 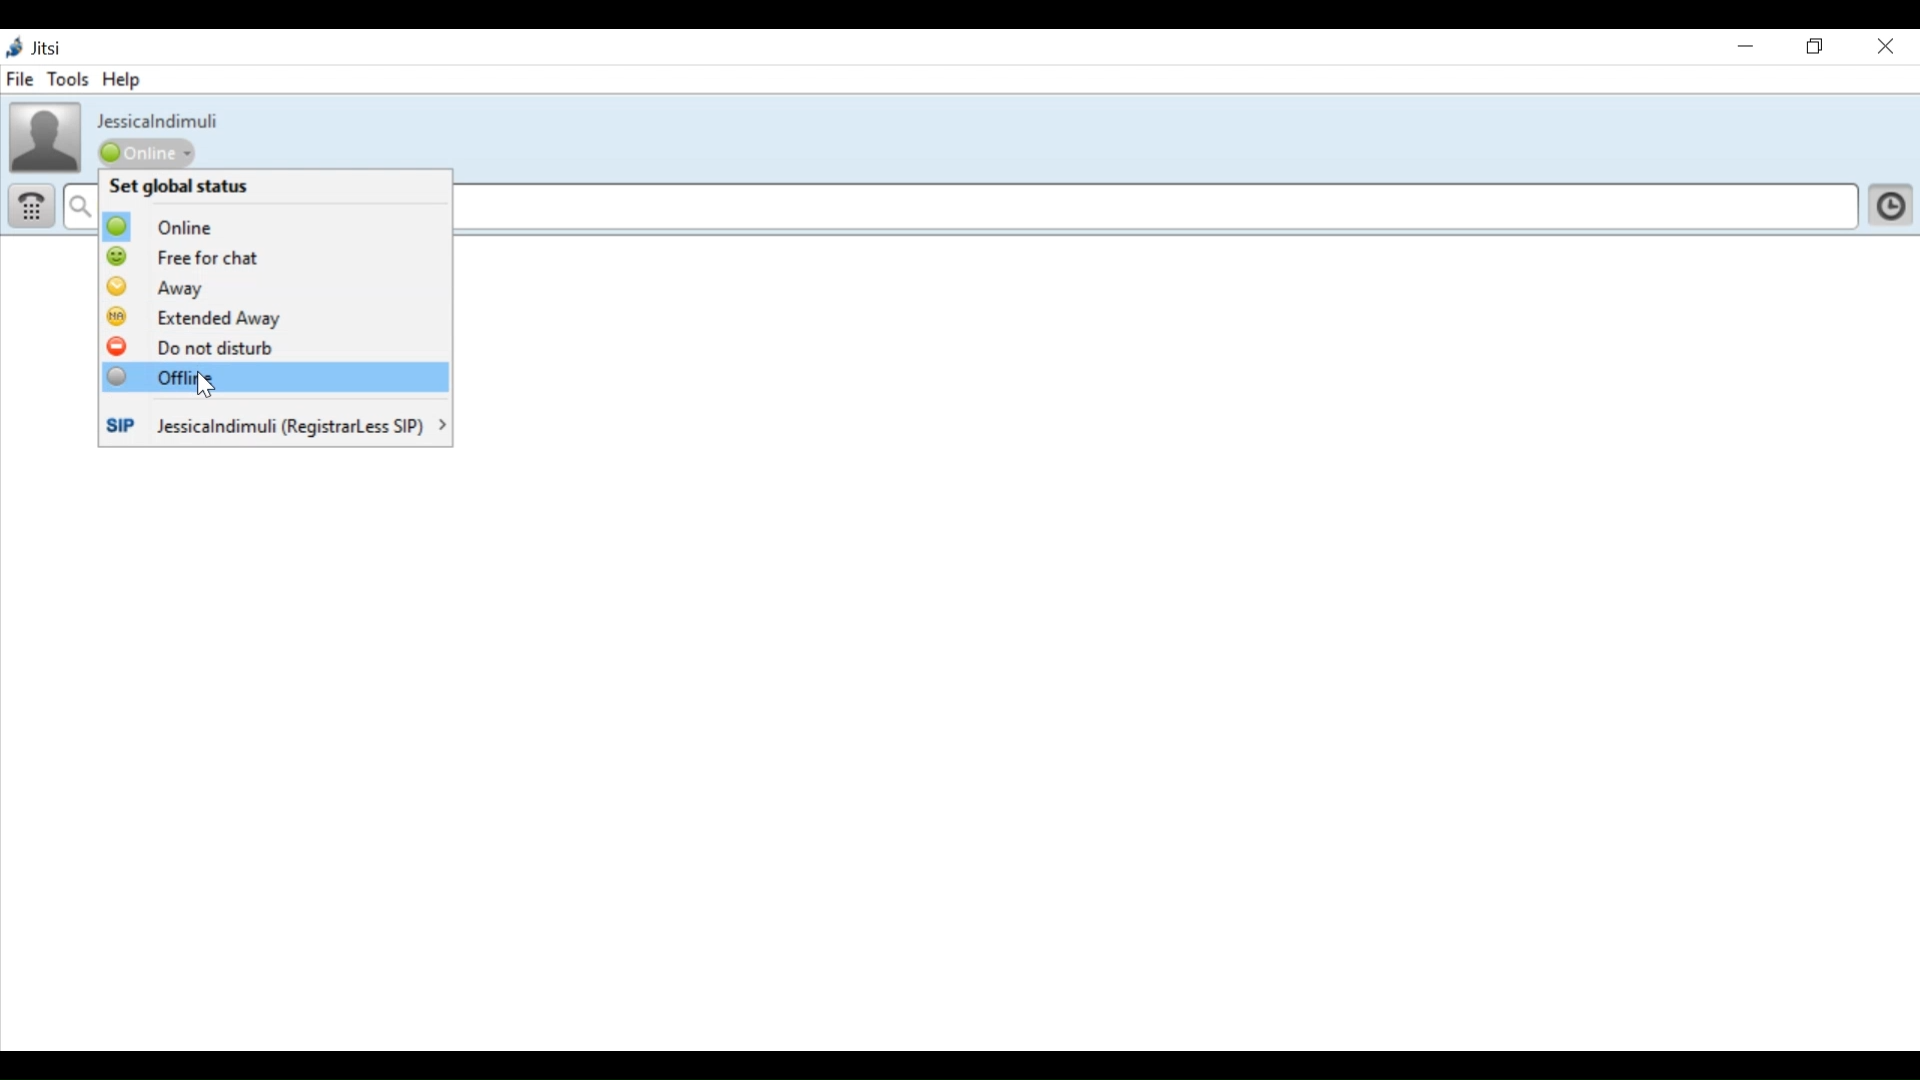 What do you see at coordinates (1888, 46) in the screenshot?
I see `Close` at bounding box center [1888, 46].